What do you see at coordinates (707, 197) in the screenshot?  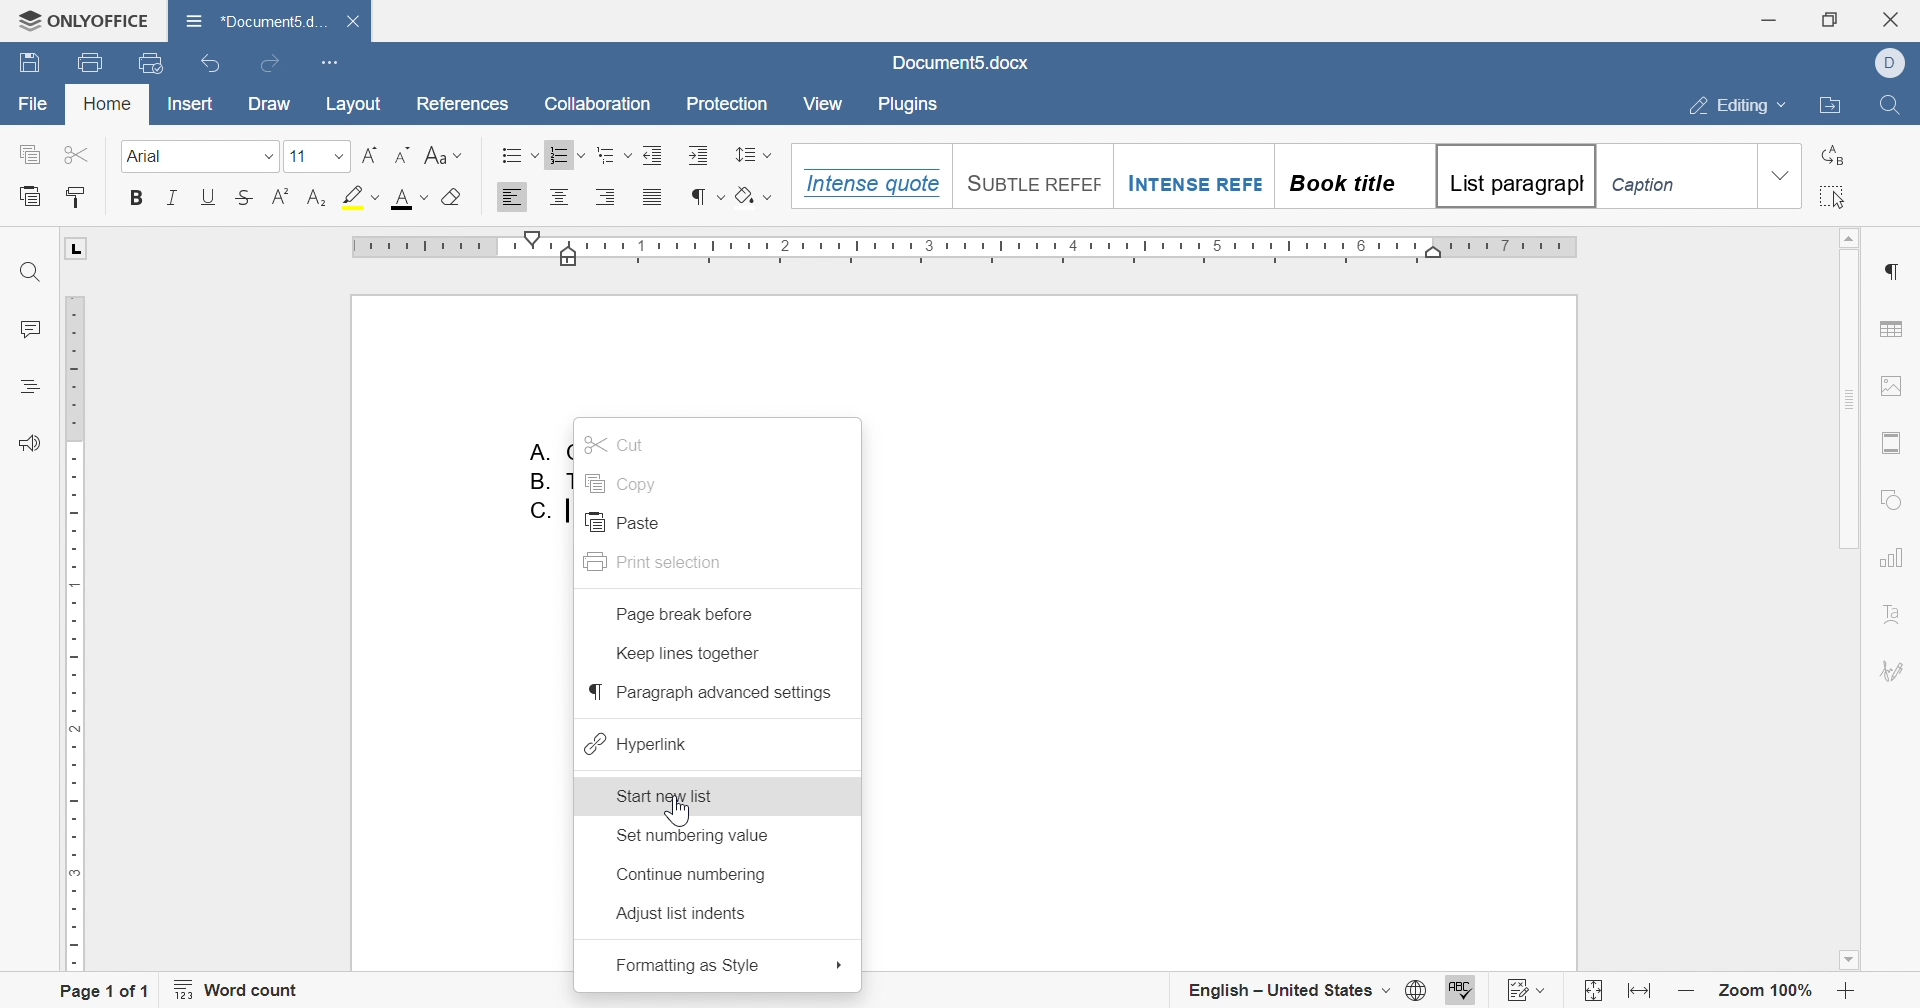 I see `nonprinting characters` at bounding box center [707, 197].